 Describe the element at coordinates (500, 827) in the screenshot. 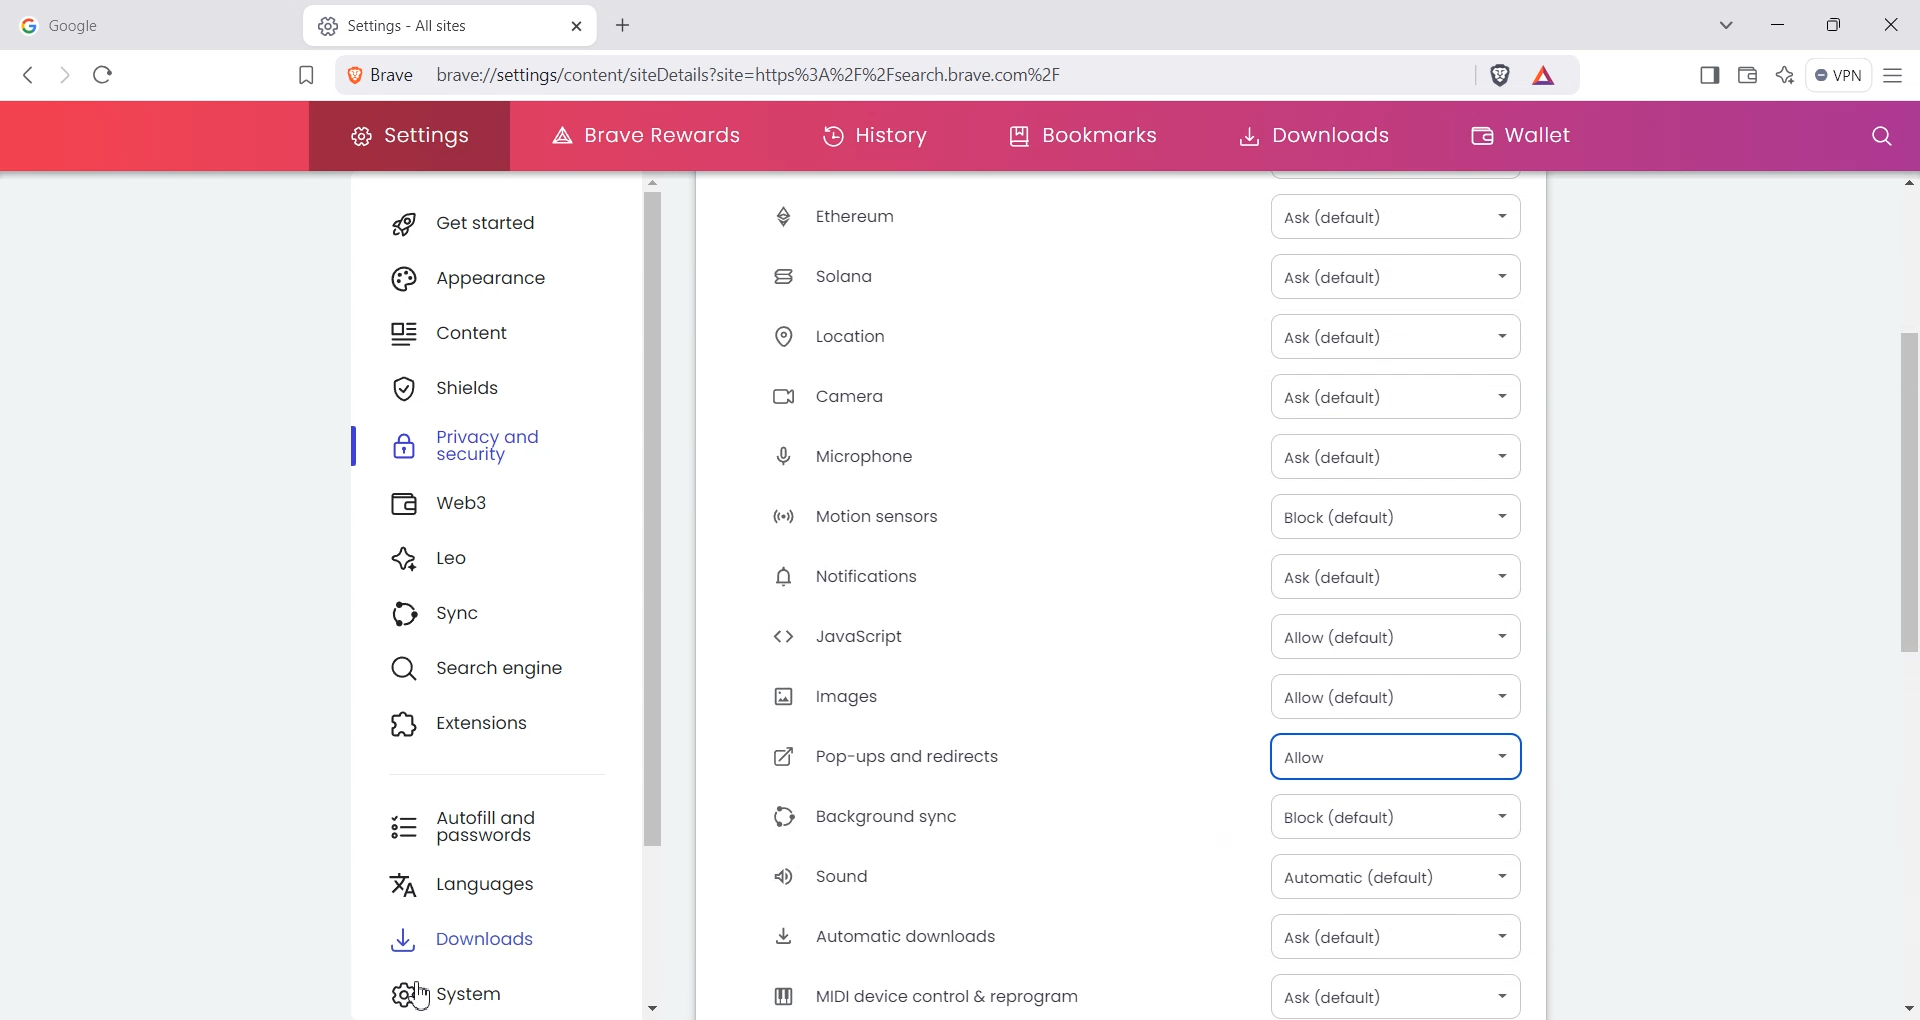

I see `Autofill and passwords` at that location.